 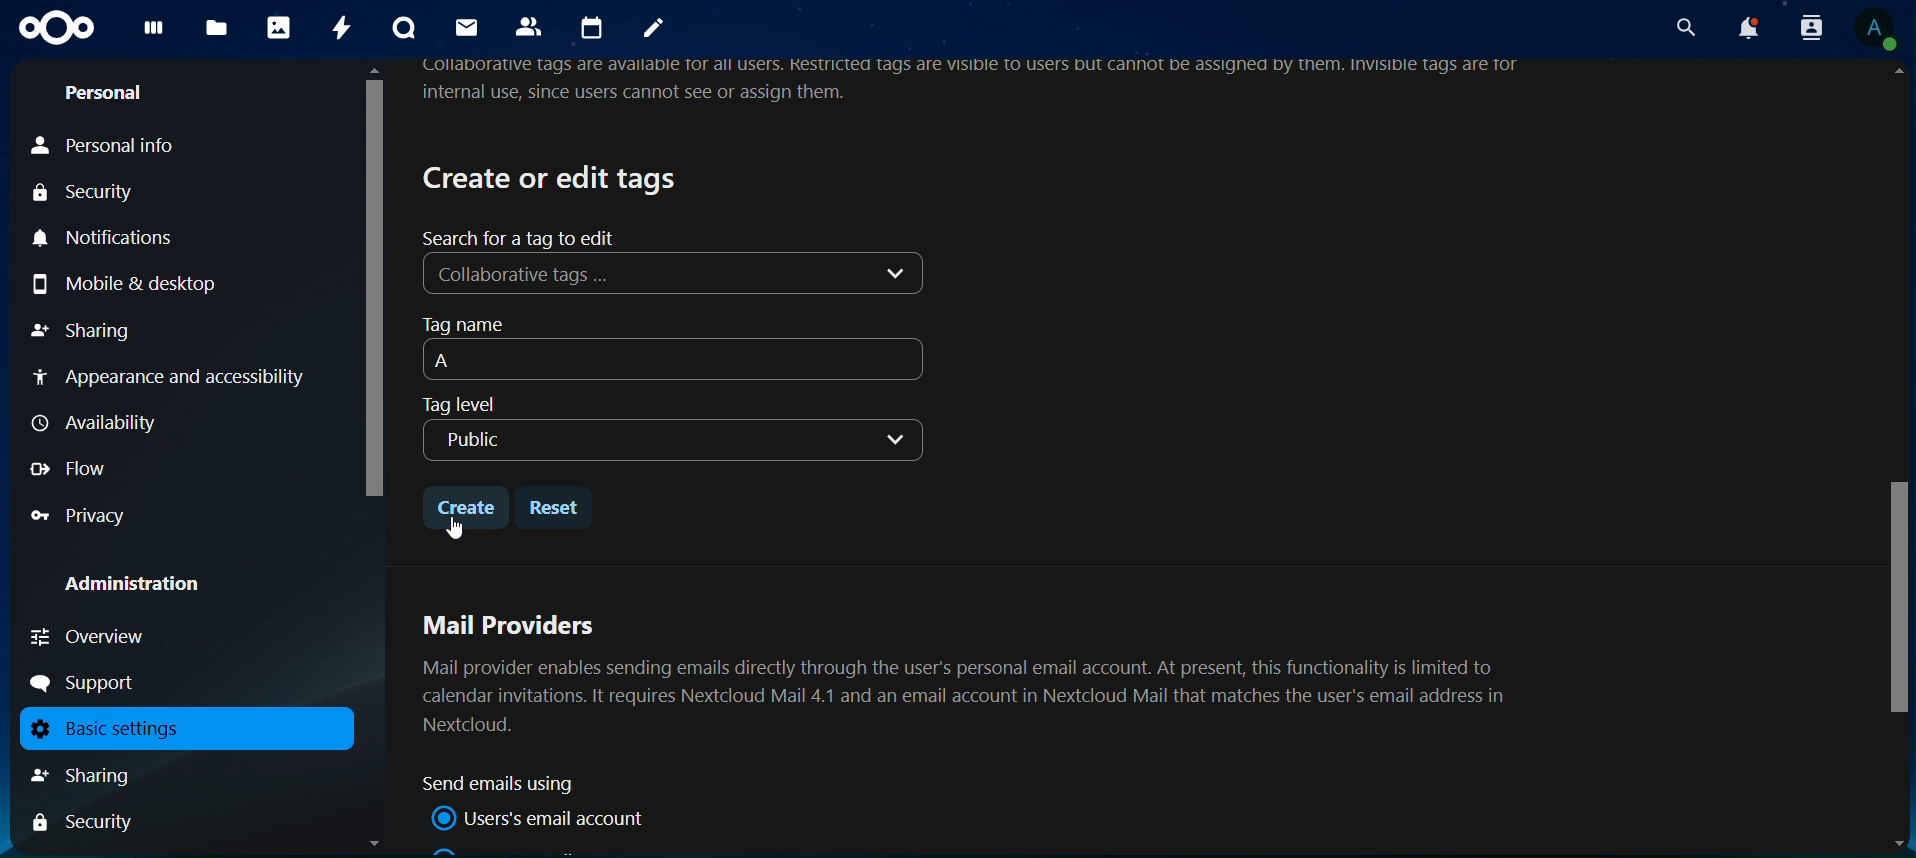 I want to click on mail, so click(x=465, y=27).